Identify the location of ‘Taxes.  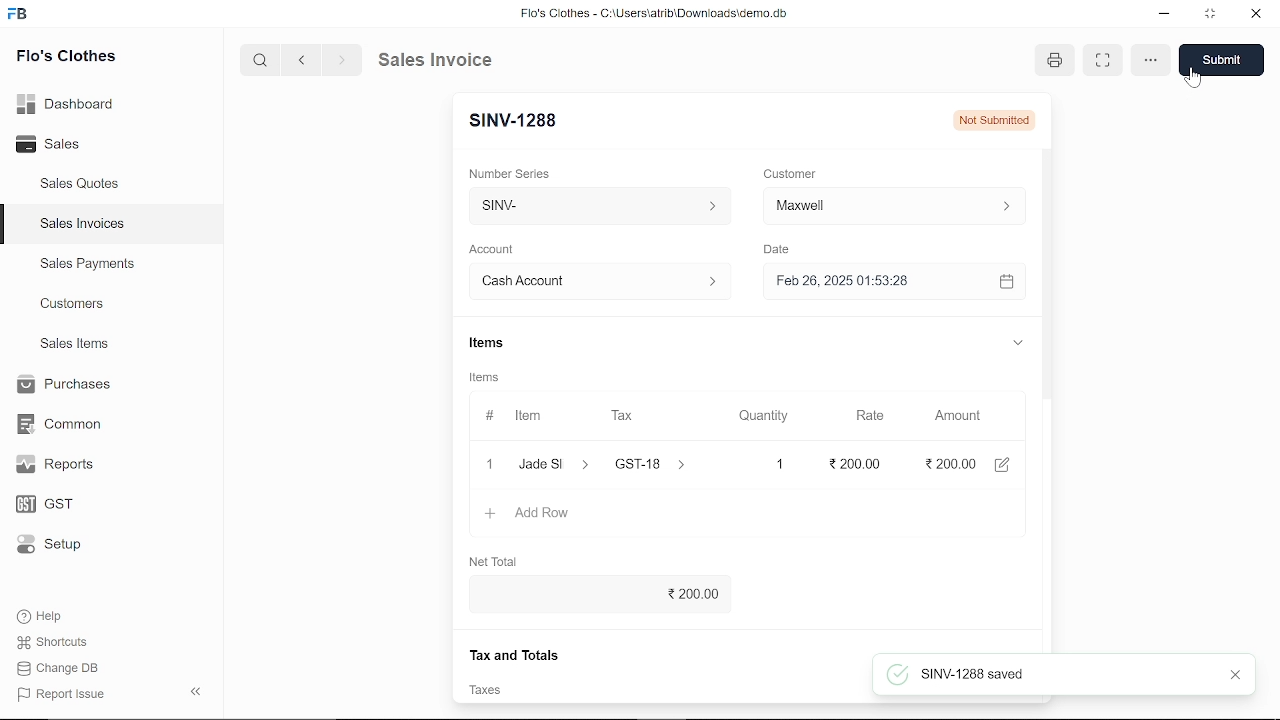
(483, 691).